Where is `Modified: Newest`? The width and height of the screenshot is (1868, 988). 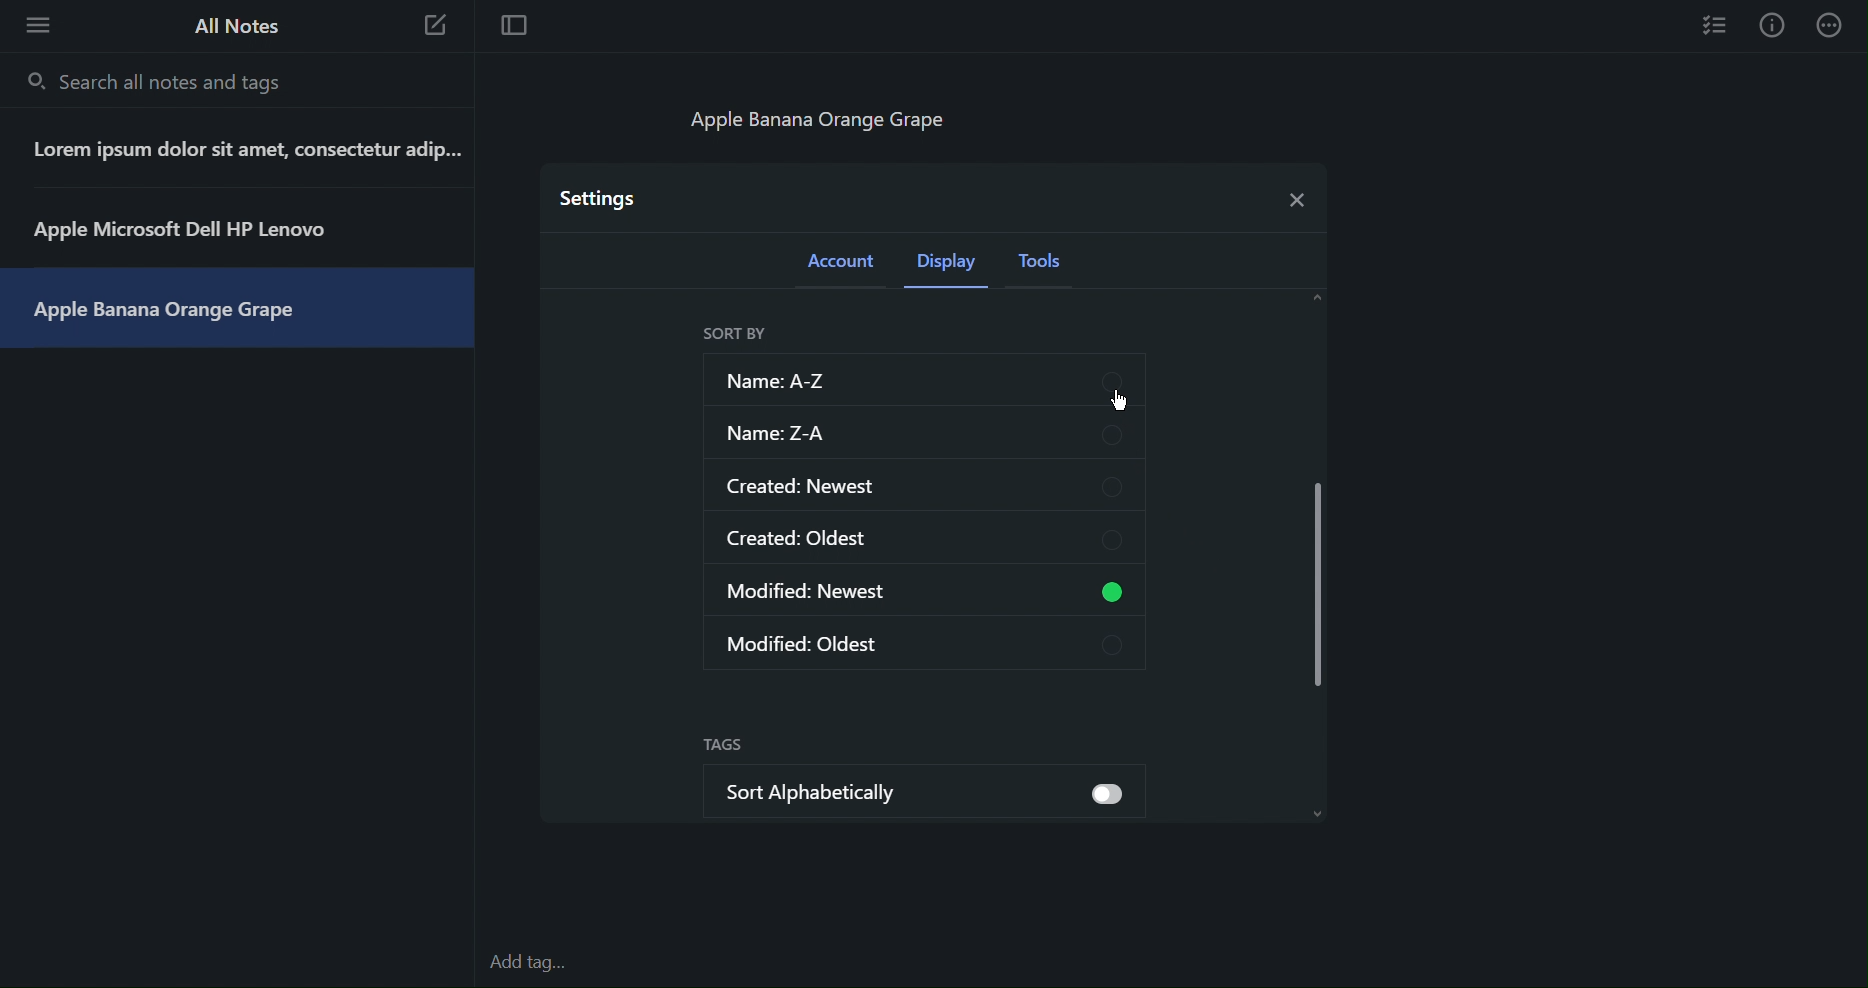
Modified: Newest is located at coordinates (889, 591).